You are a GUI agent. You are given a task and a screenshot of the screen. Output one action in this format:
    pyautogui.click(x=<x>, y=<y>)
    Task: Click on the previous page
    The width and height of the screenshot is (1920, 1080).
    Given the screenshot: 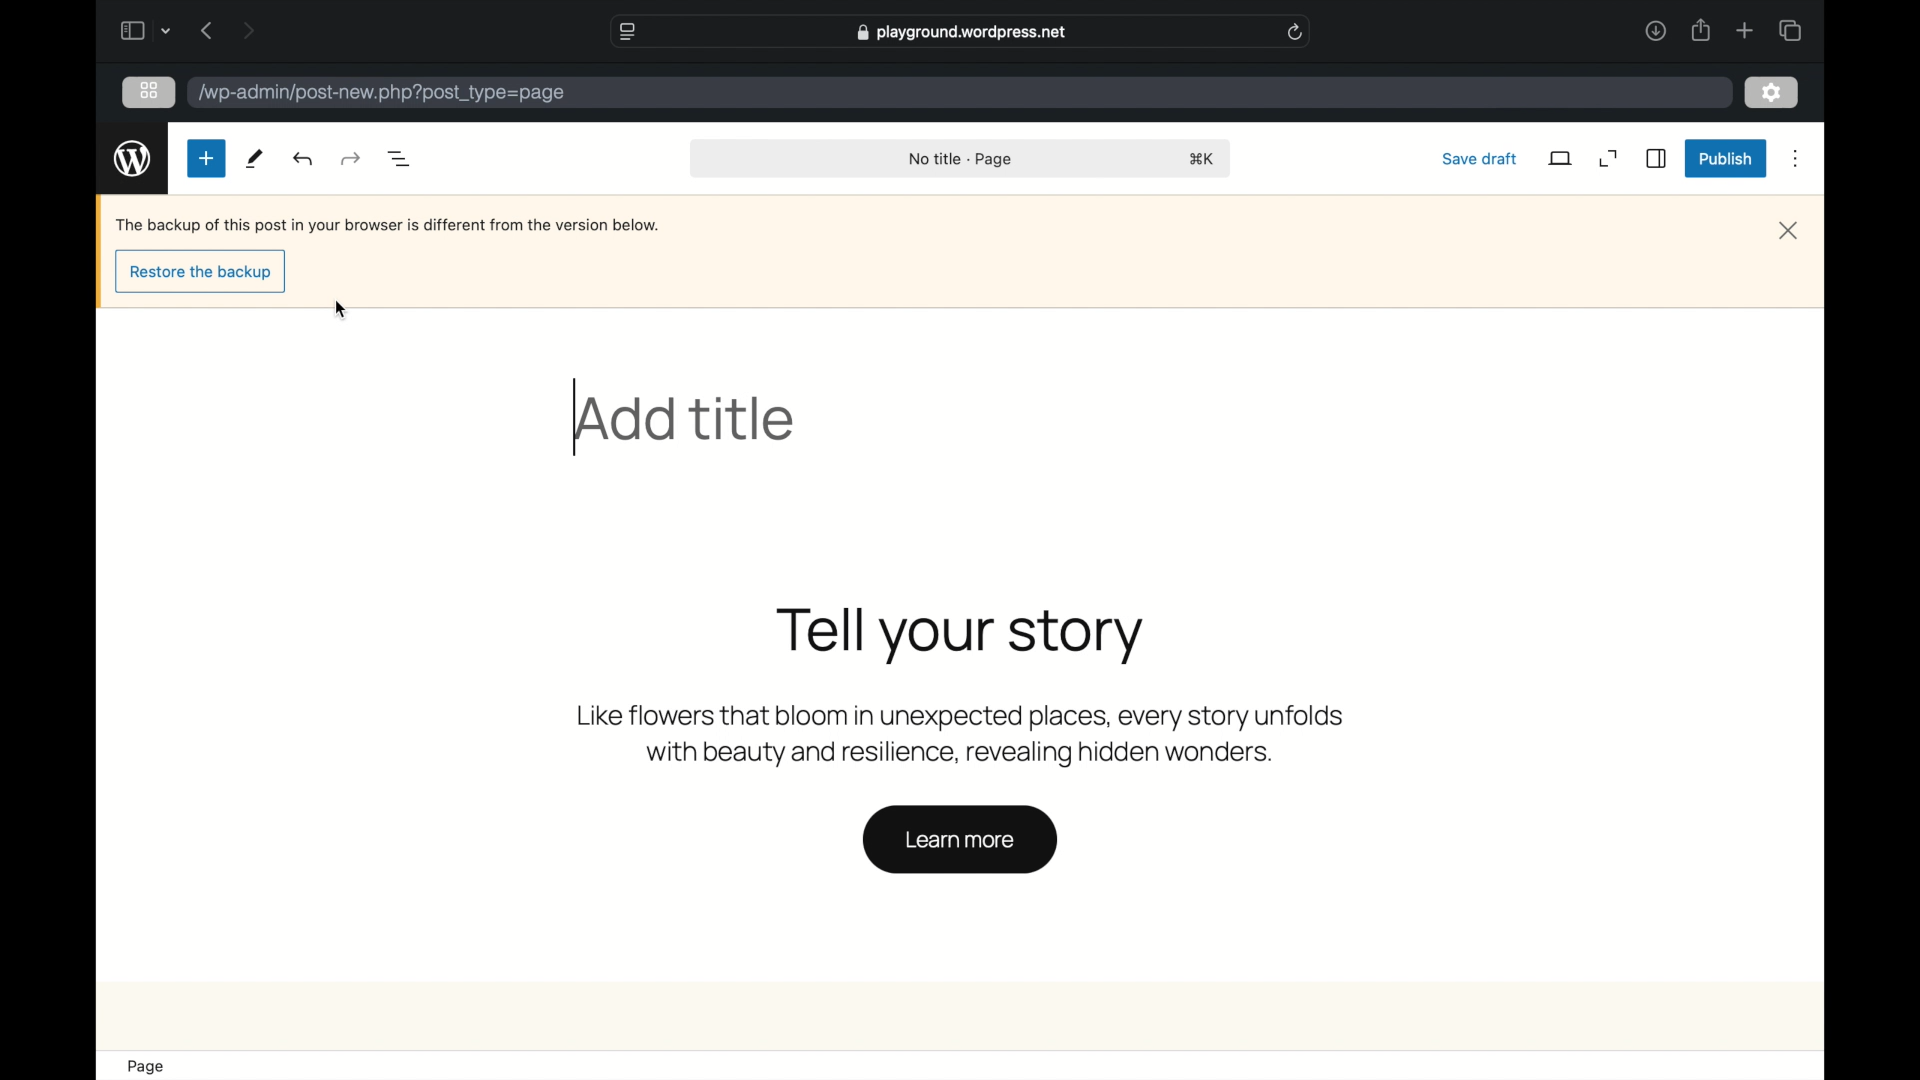 What is the action you would take?
    pyautogui.click(x=205, y=30)
    